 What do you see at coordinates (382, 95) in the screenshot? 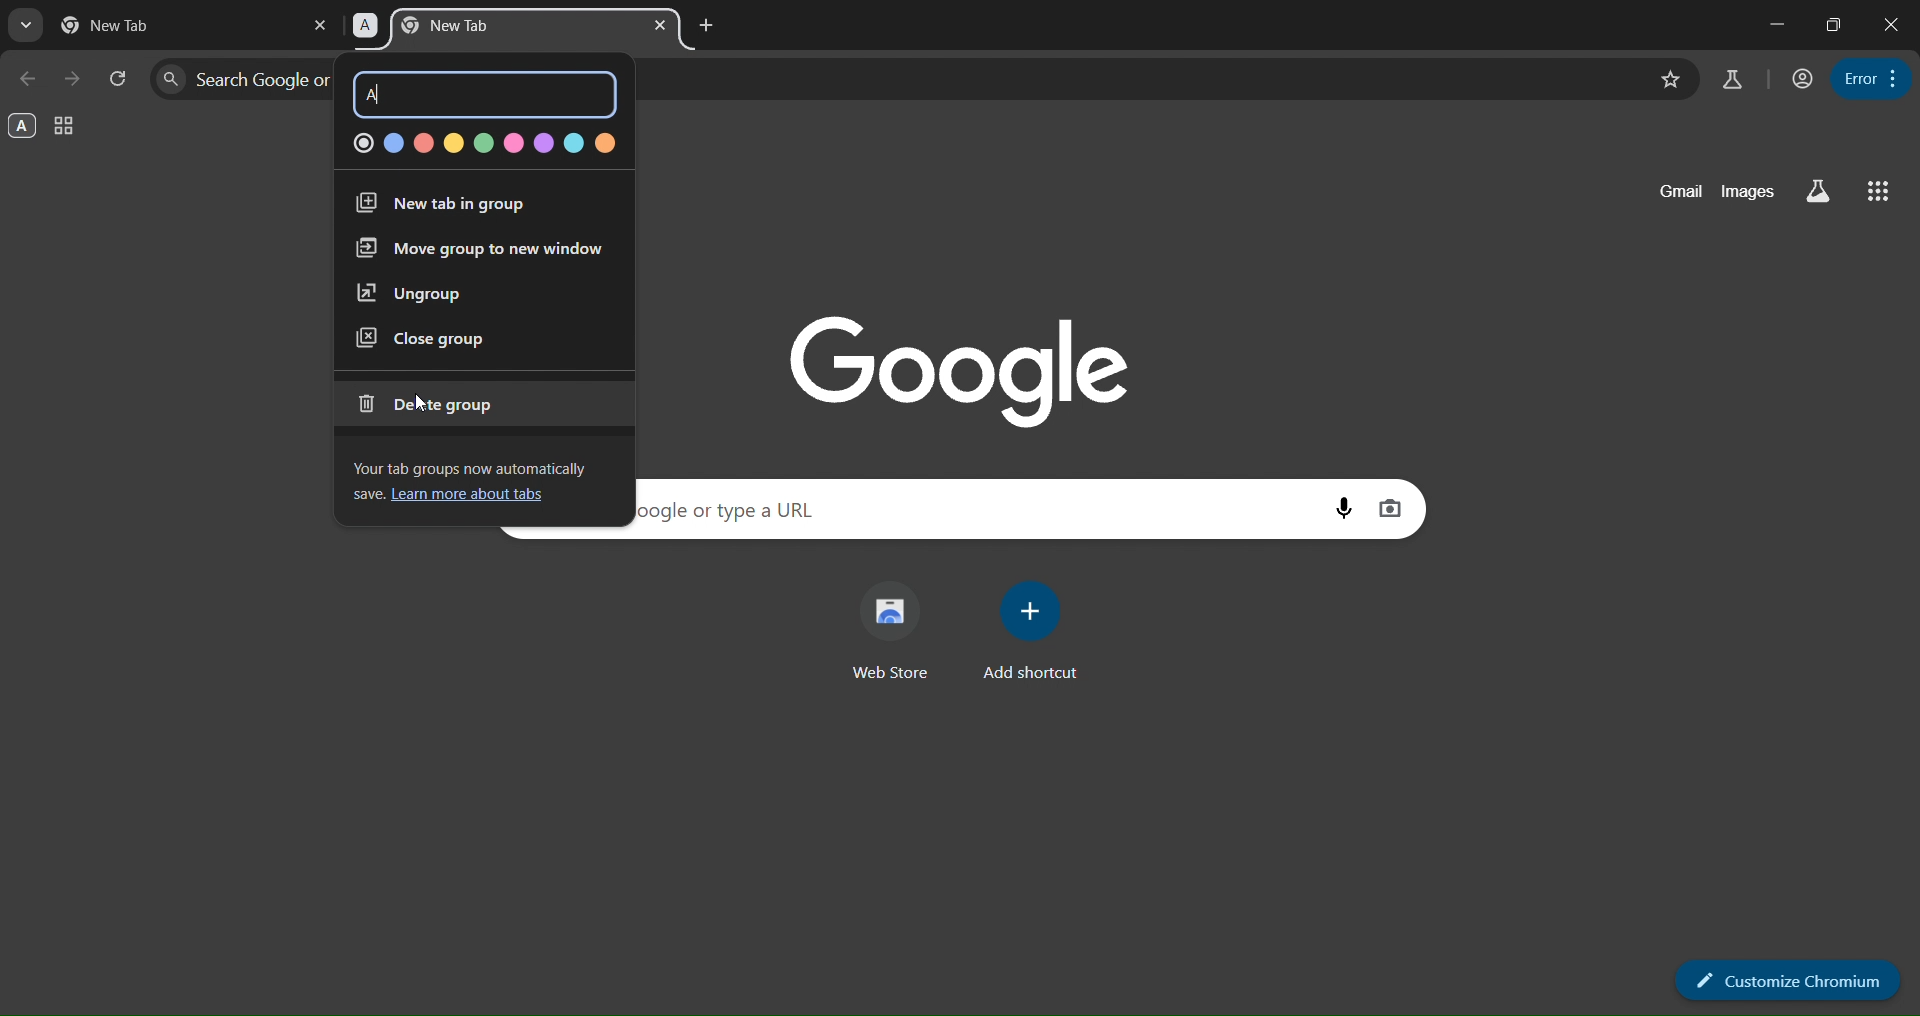
I see `A` at bounding box center [382, 95].